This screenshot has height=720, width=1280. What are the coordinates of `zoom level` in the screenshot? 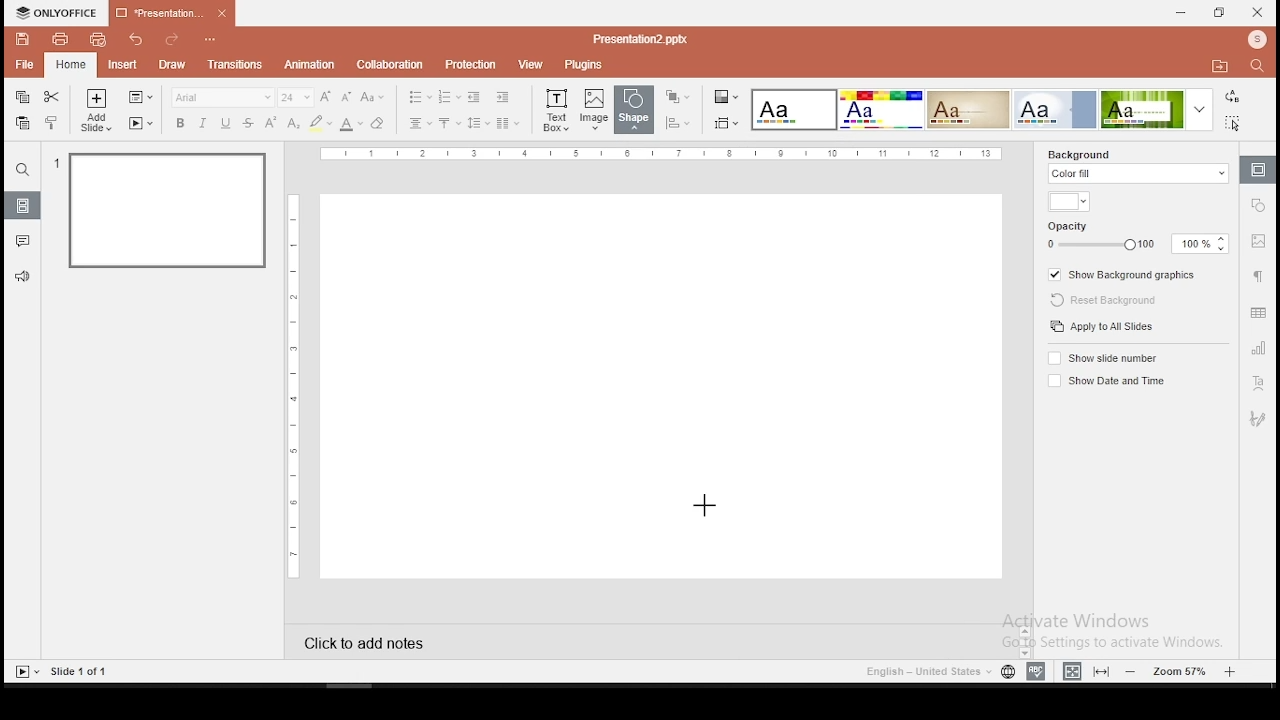 It's located at (1182, 670).